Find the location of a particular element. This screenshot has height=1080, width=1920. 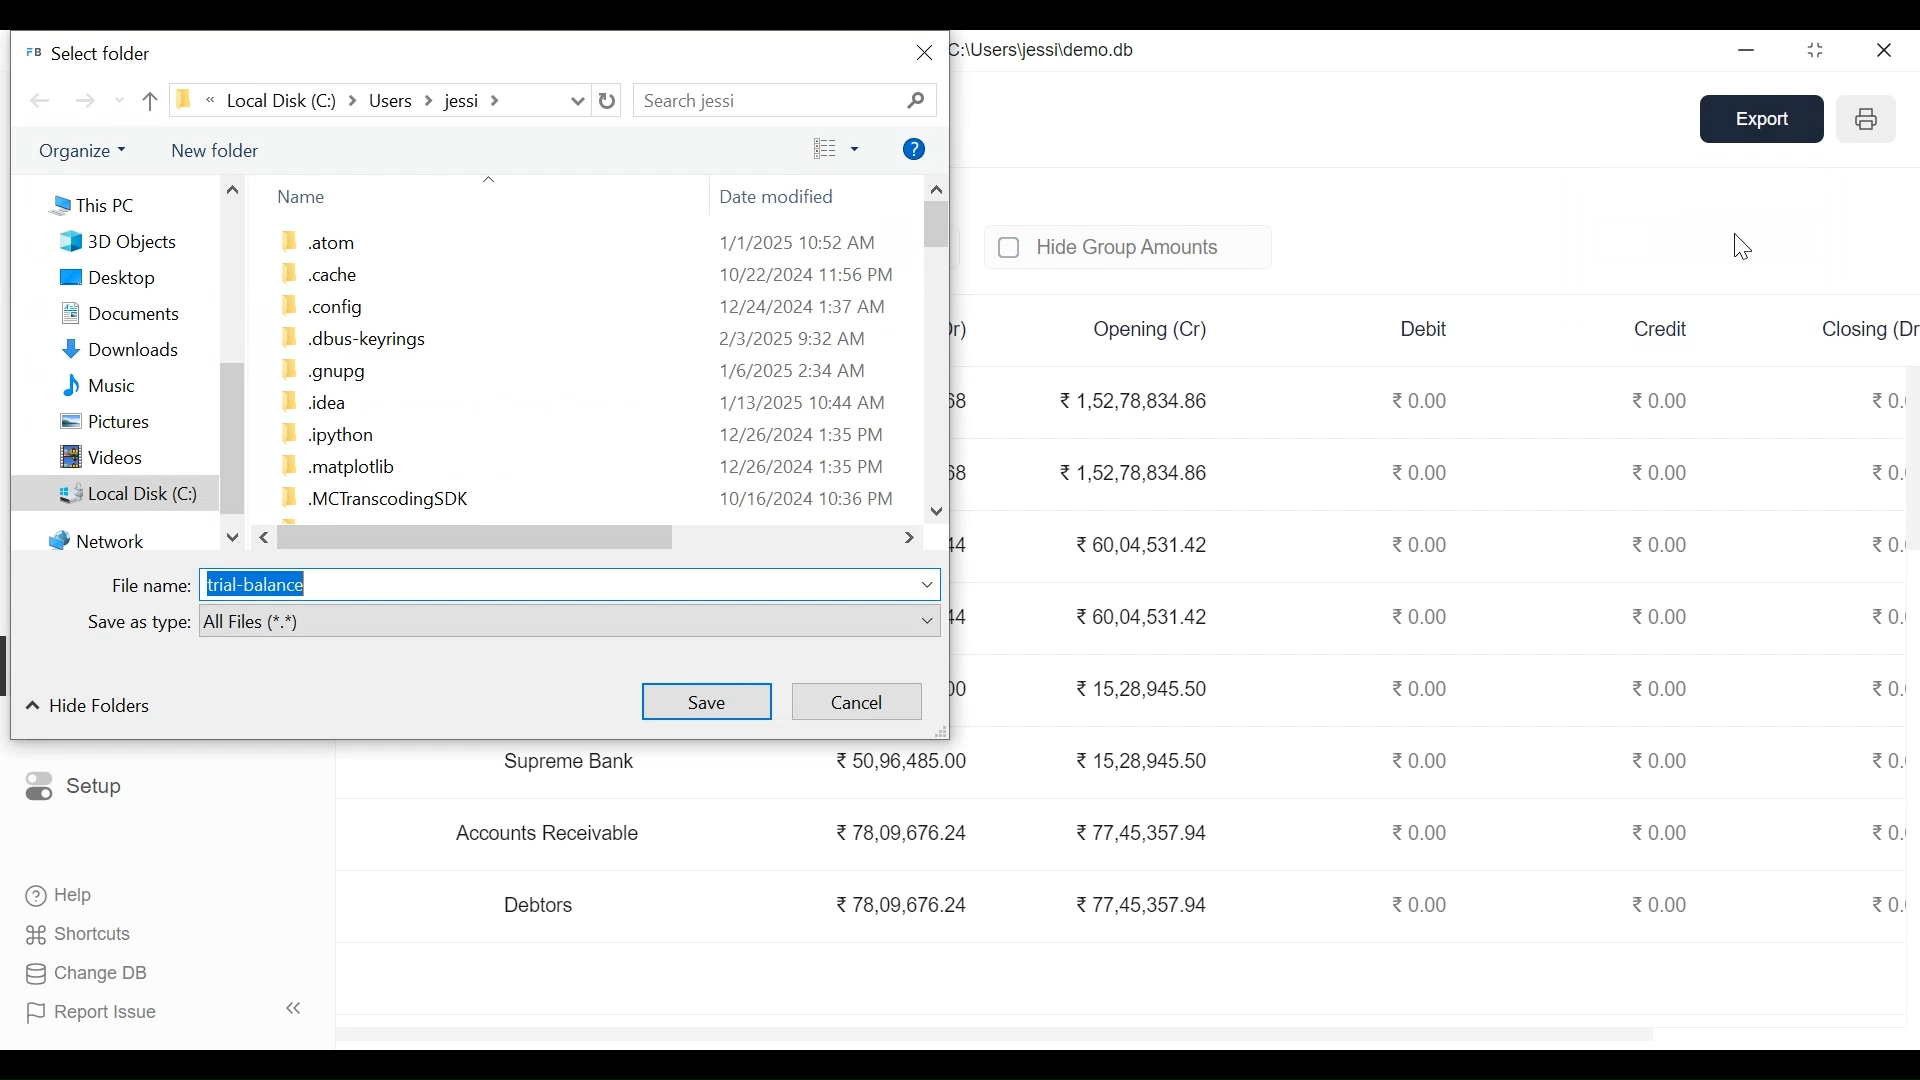

Save is located at coordinates (708, 700).